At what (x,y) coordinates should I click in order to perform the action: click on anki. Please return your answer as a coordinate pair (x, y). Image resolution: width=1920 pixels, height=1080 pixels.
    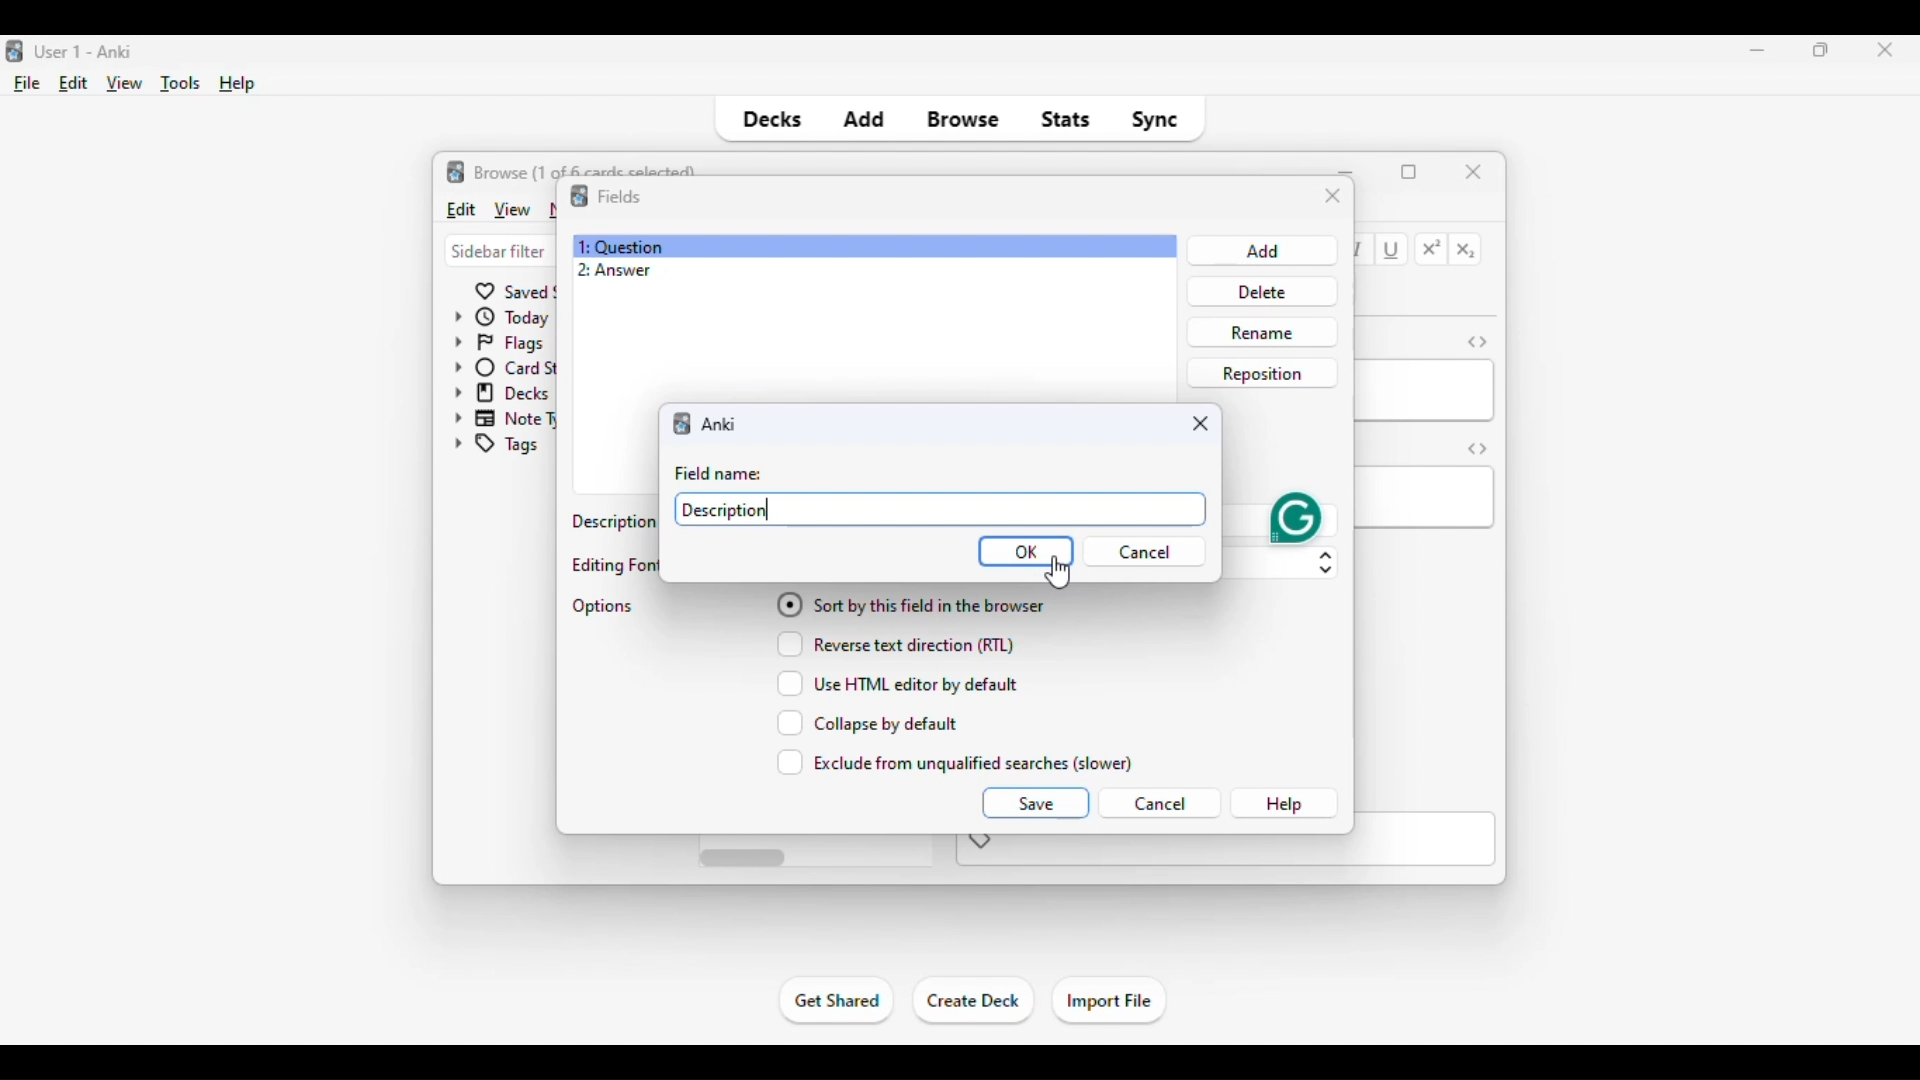
    Looking at the image, I should click on (684, 423).